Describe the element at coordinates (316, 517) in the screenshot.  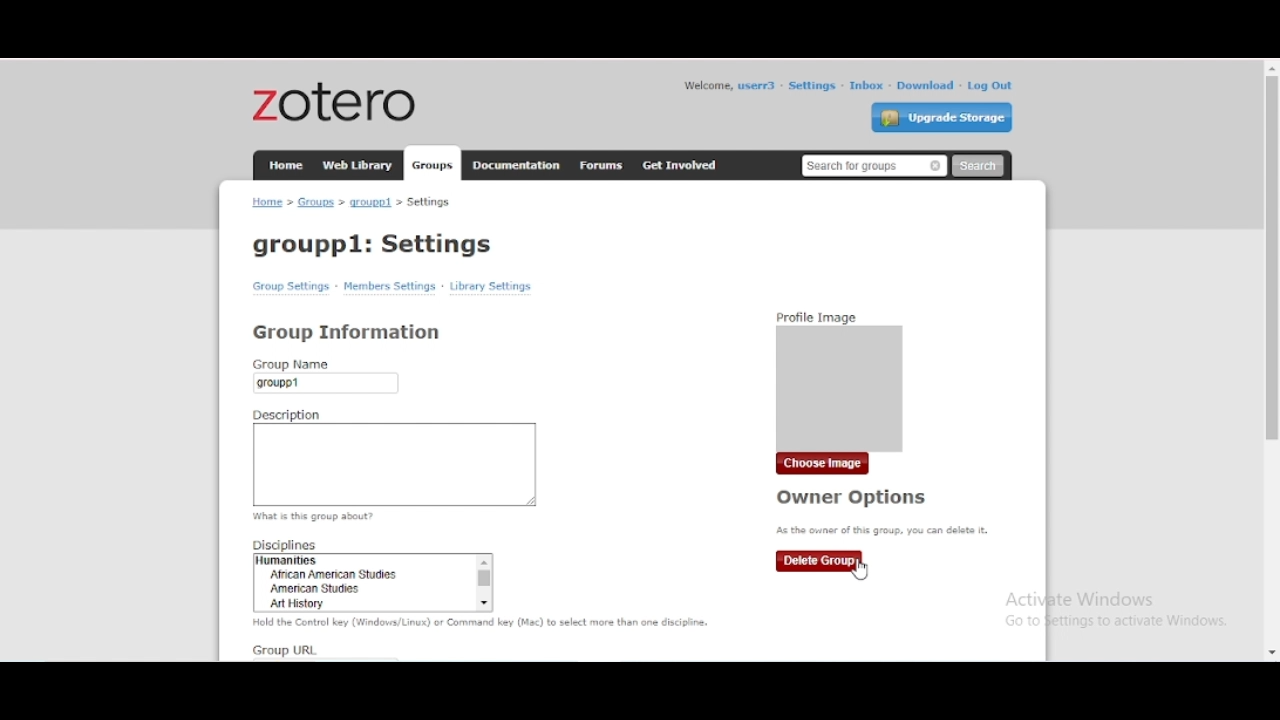
I see `what is this group about` at that location.